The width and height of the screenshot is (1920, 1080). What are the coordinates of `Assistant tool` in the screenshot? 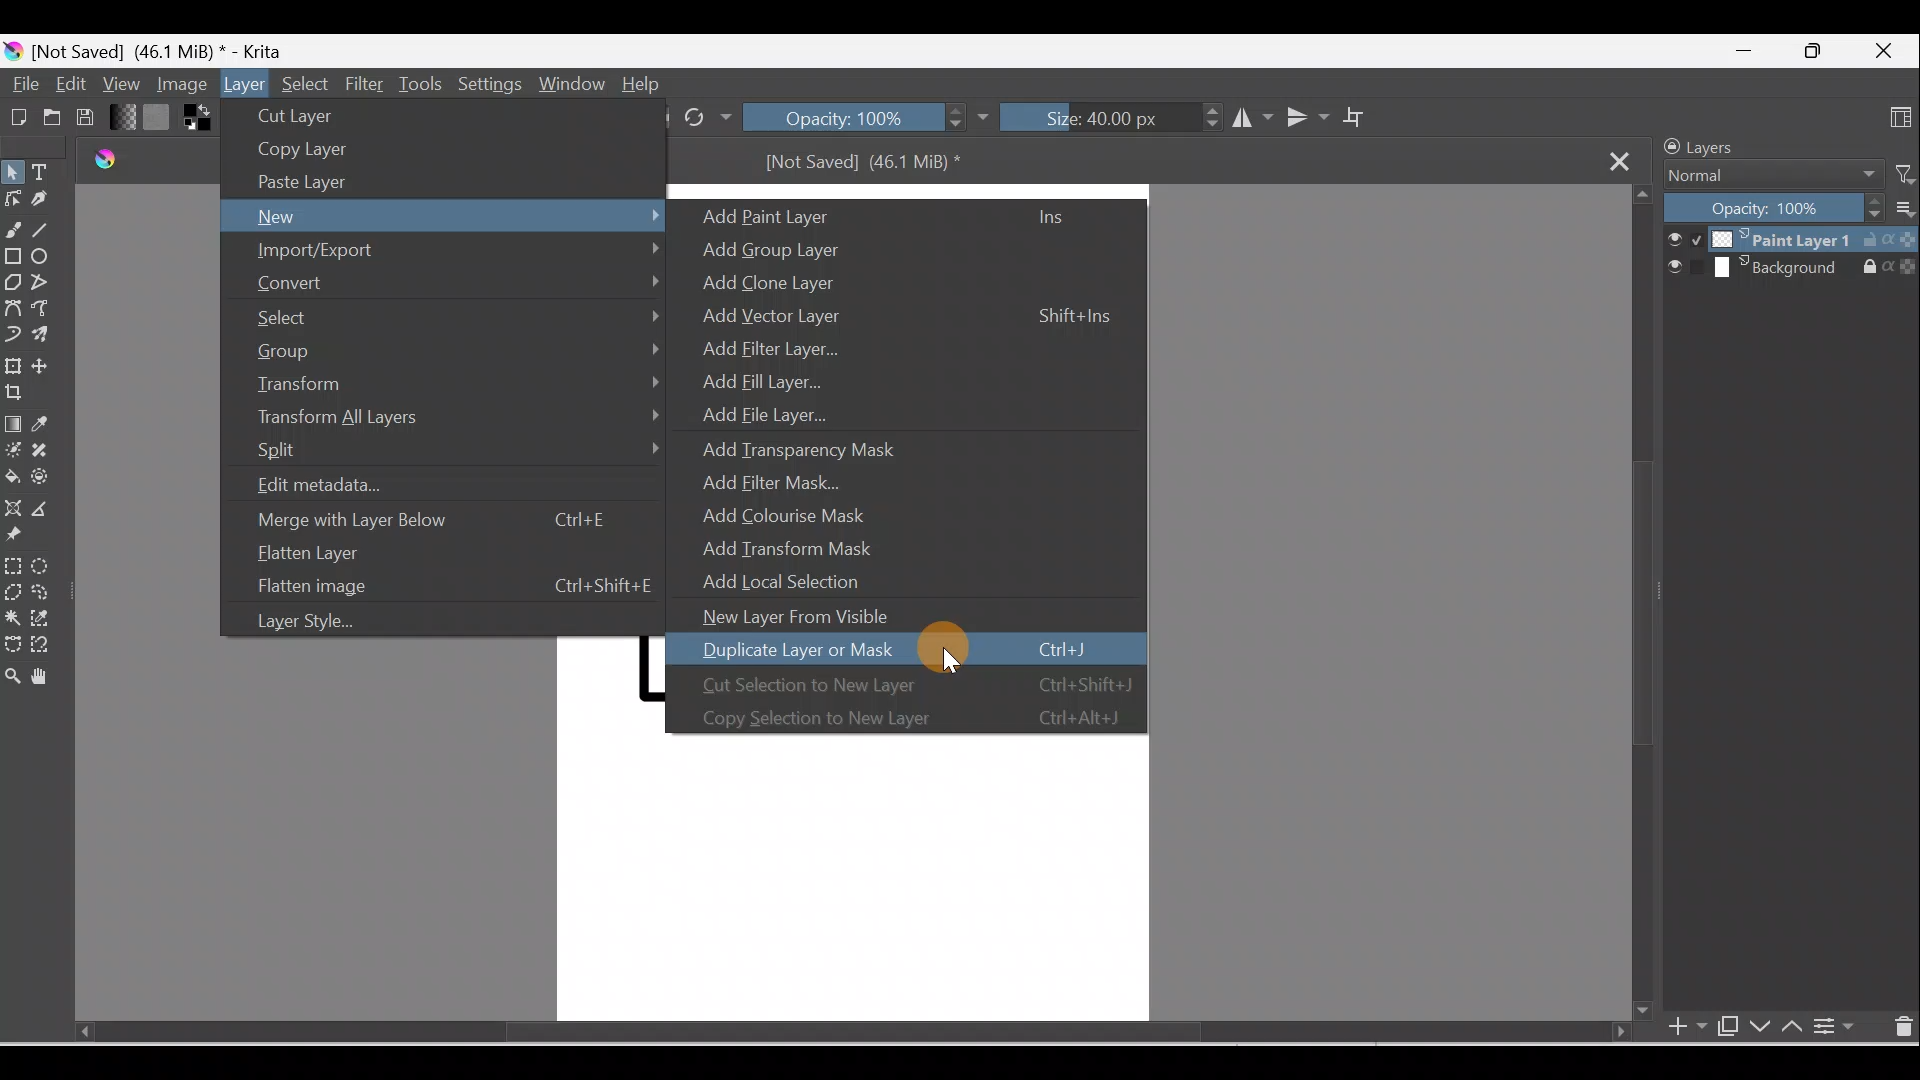 It's located at (14, 507).